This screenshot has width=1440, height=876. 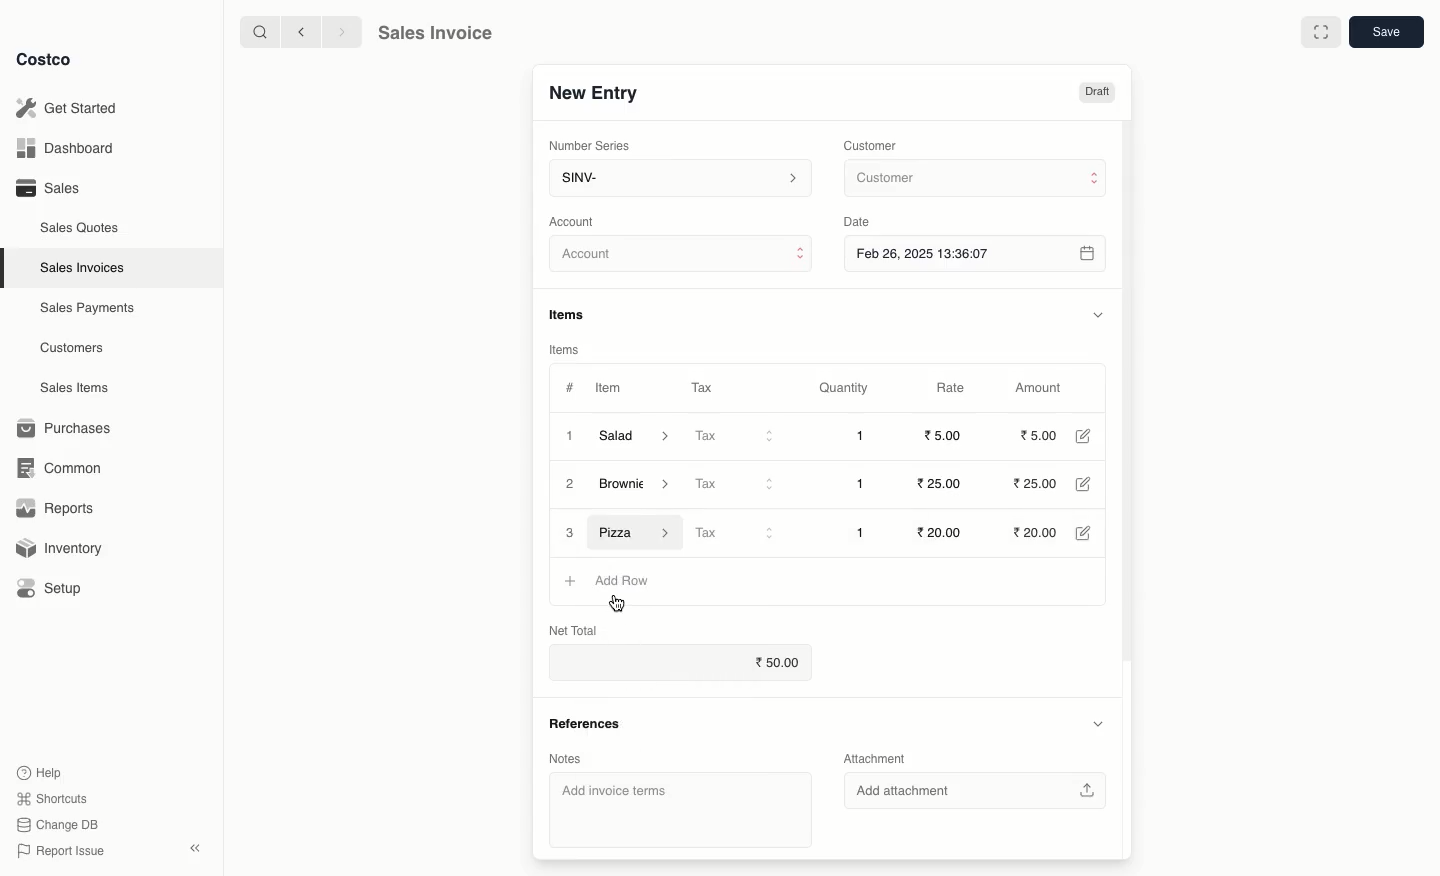 I want to click on Sales Invoices, so click(x=83, y=268).